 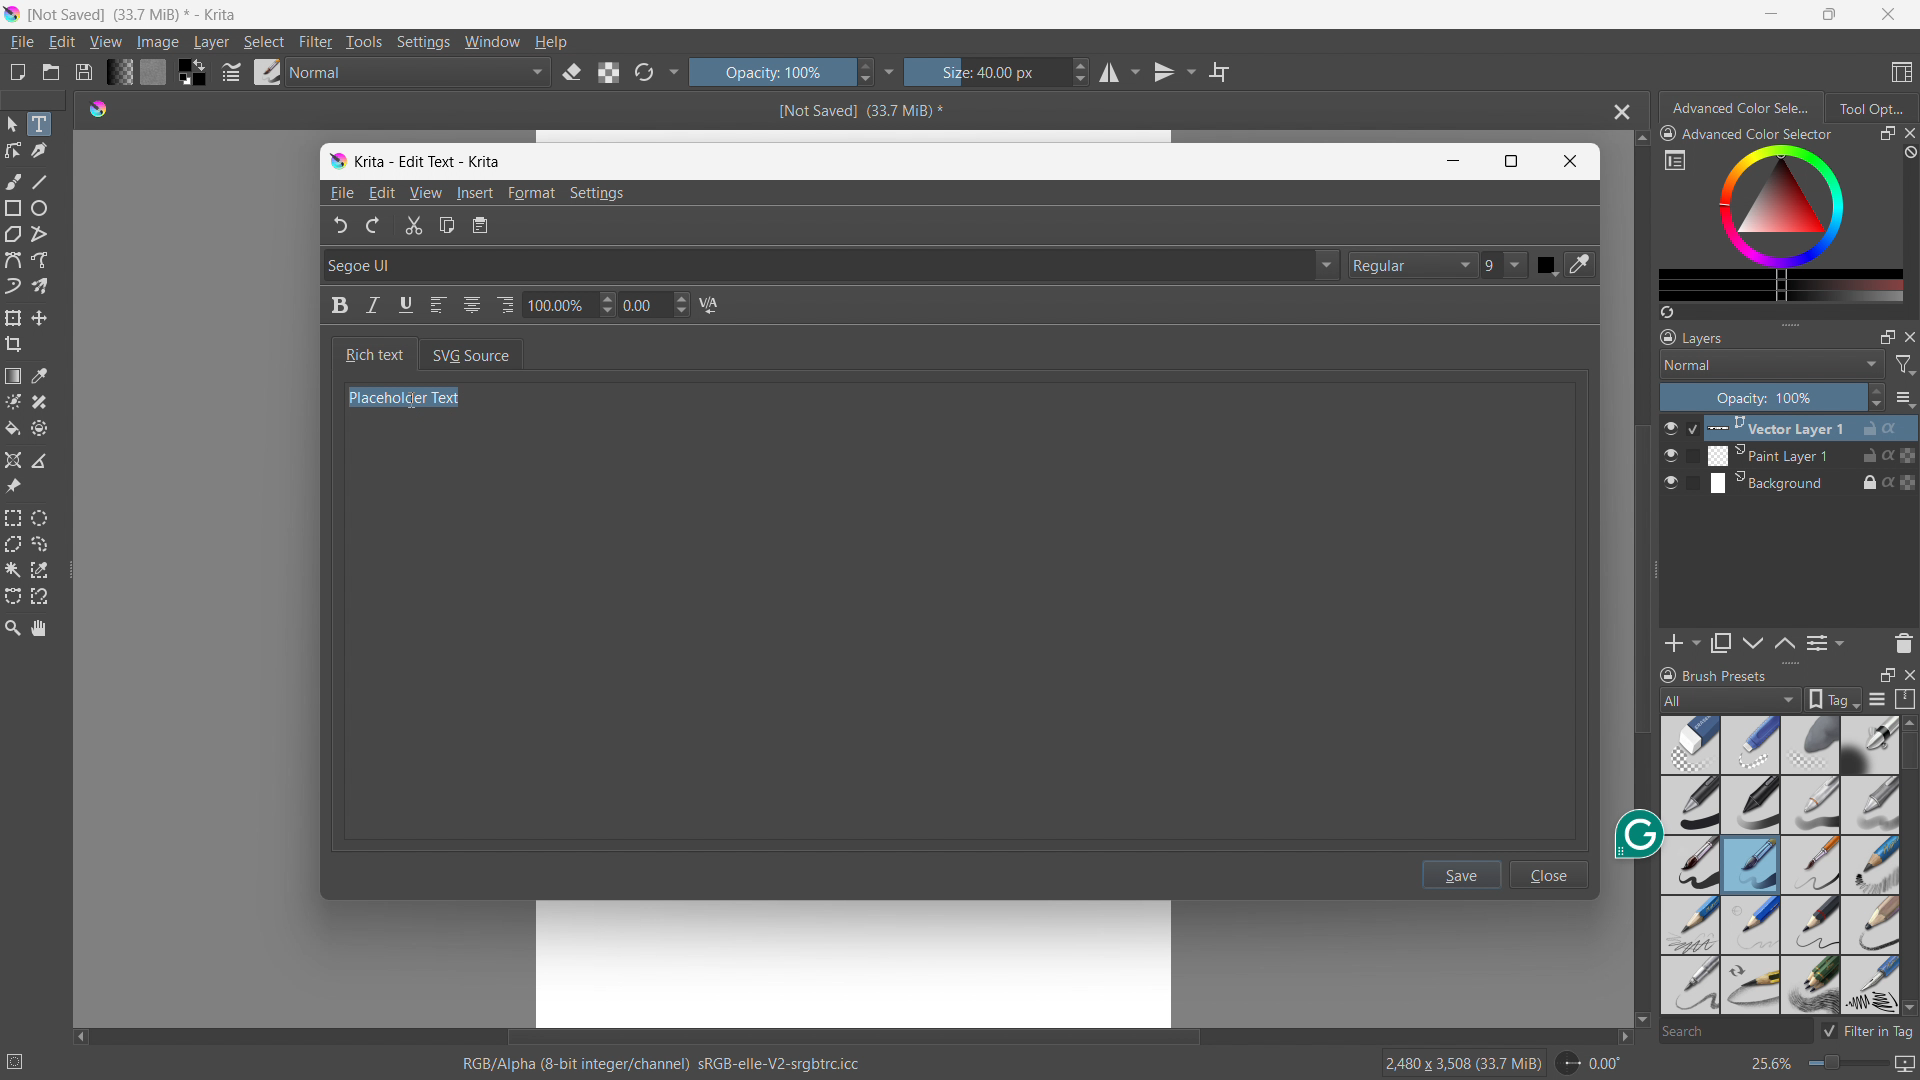 I want to click on copy, so click(x=448, y=225).